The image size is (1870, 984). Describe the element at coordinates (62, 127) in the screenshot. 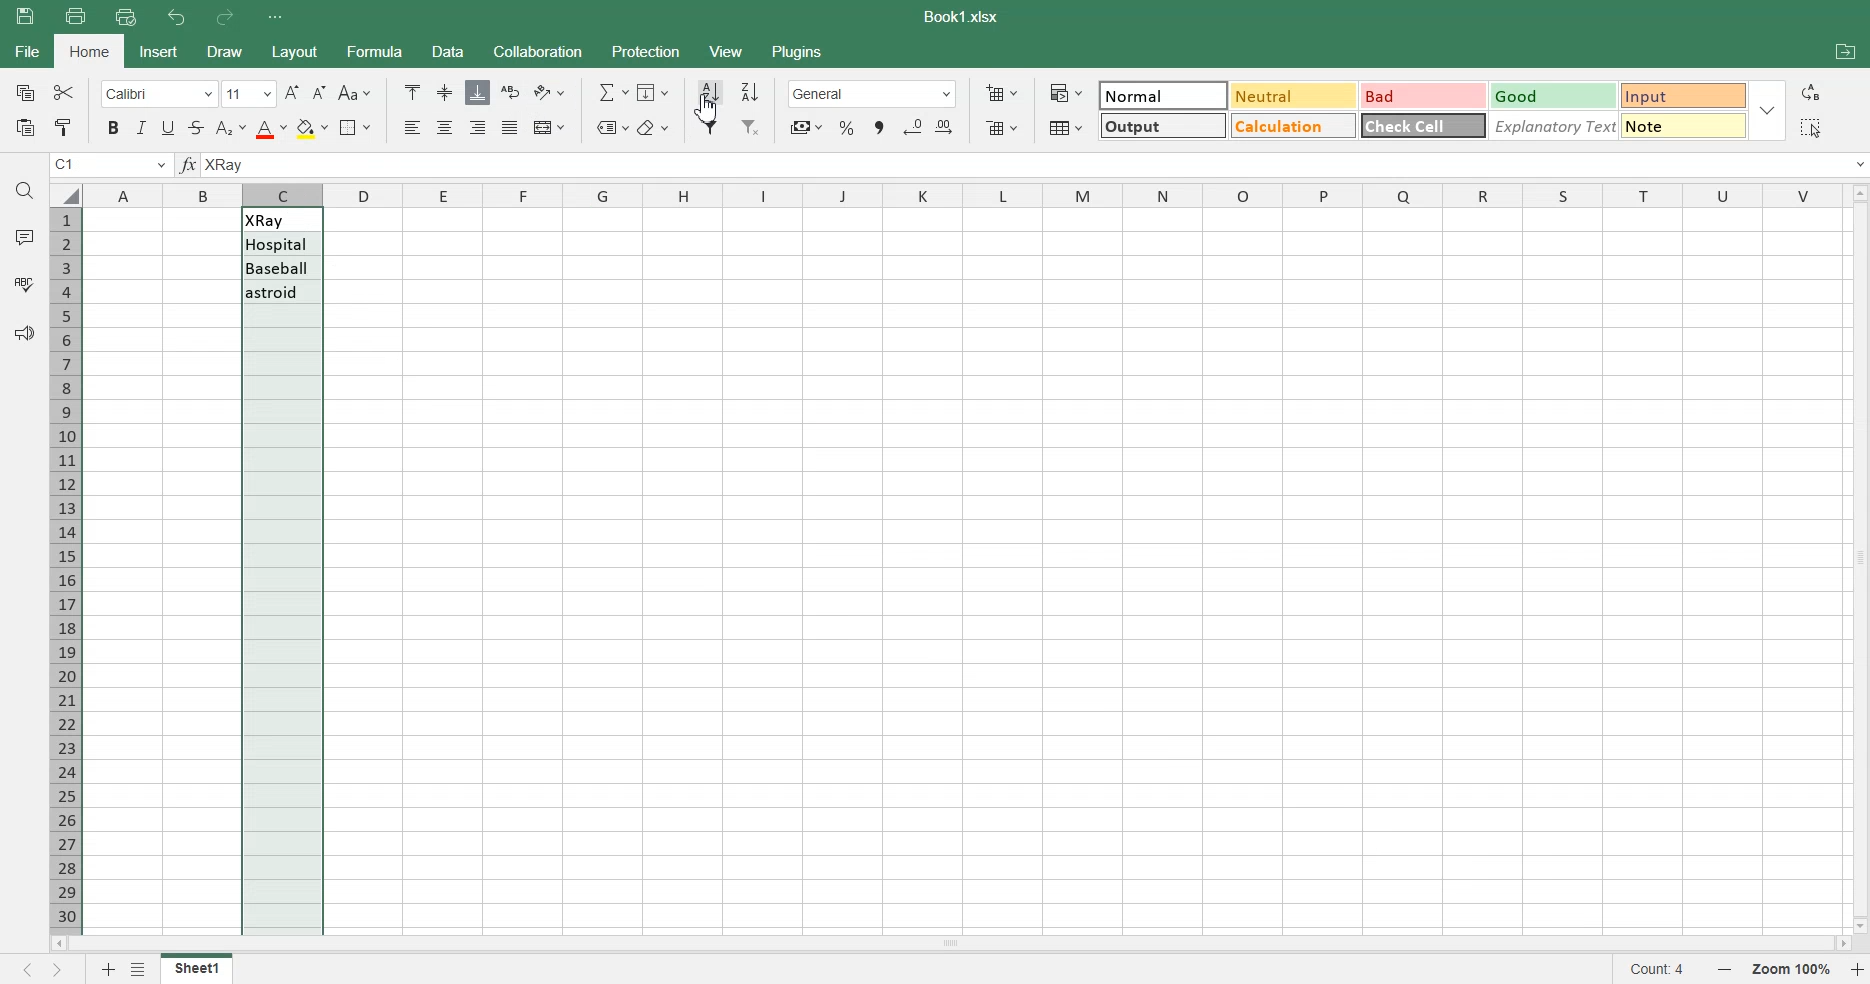

I see `Paint` at that location.